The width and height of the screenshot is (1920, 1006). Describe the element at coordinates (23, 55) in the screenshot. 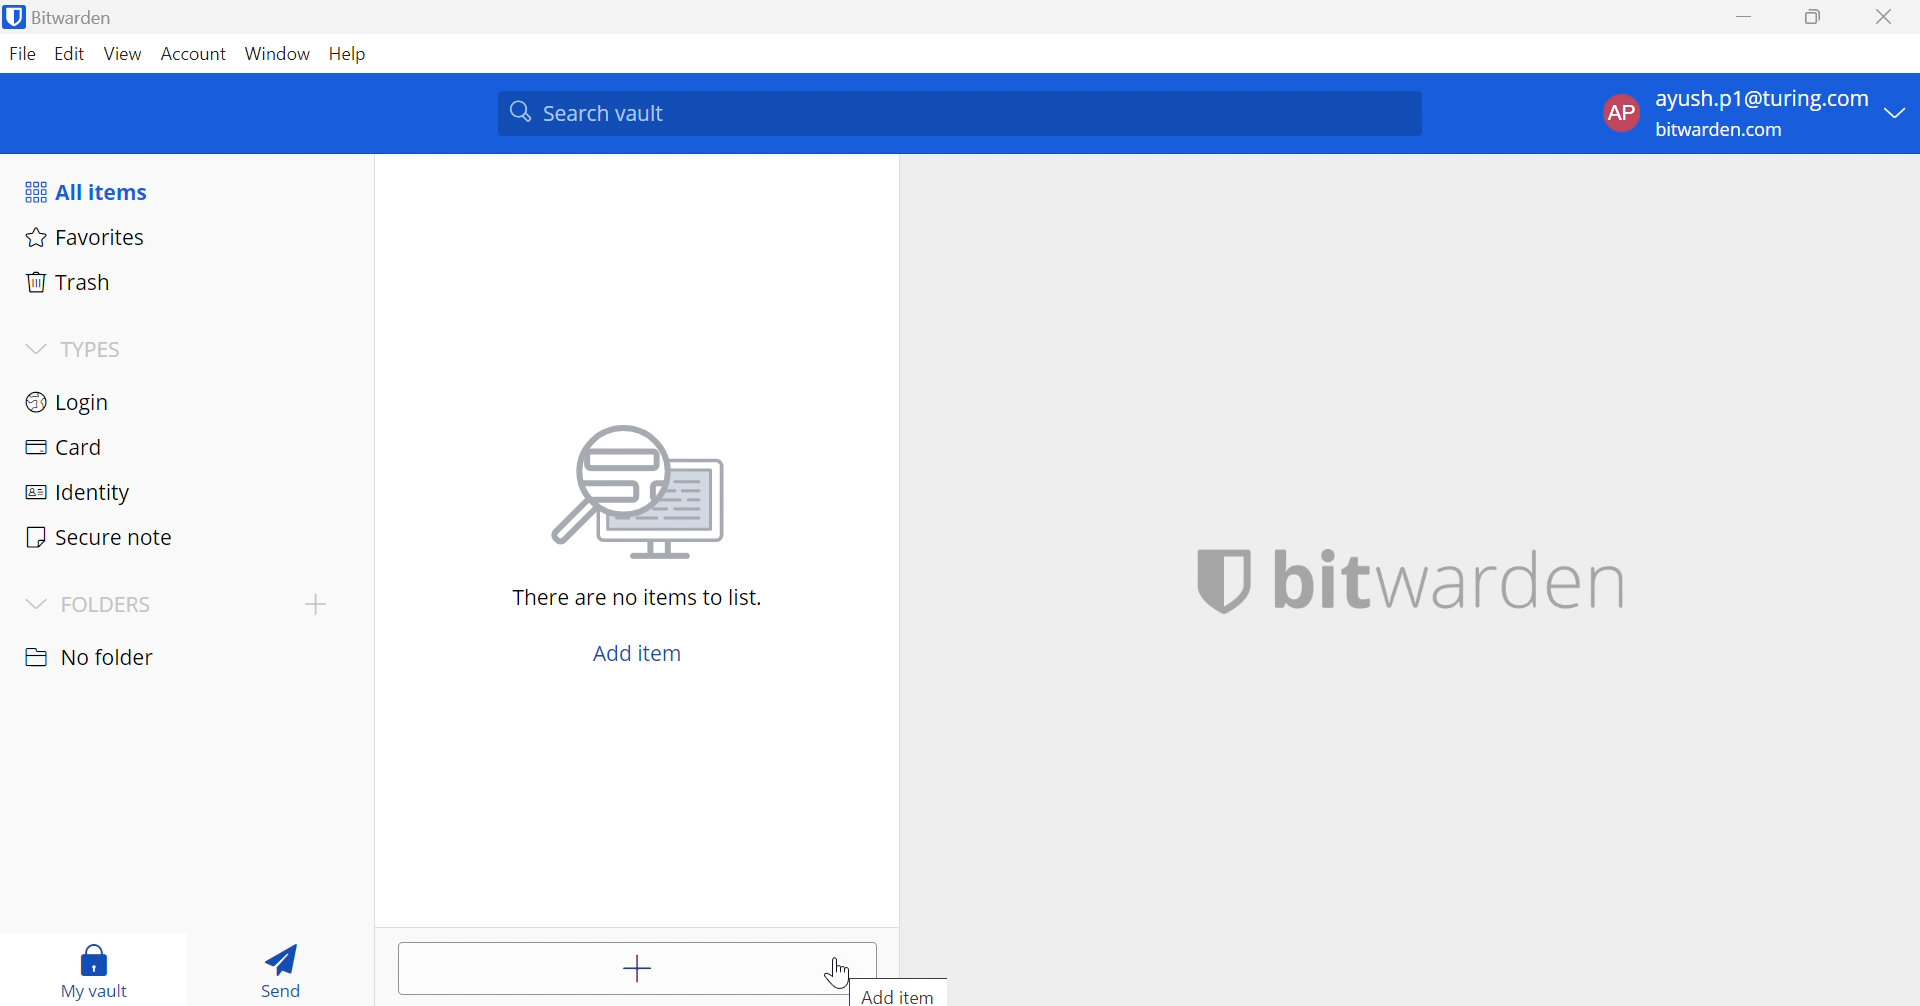

I see `File` at that location.